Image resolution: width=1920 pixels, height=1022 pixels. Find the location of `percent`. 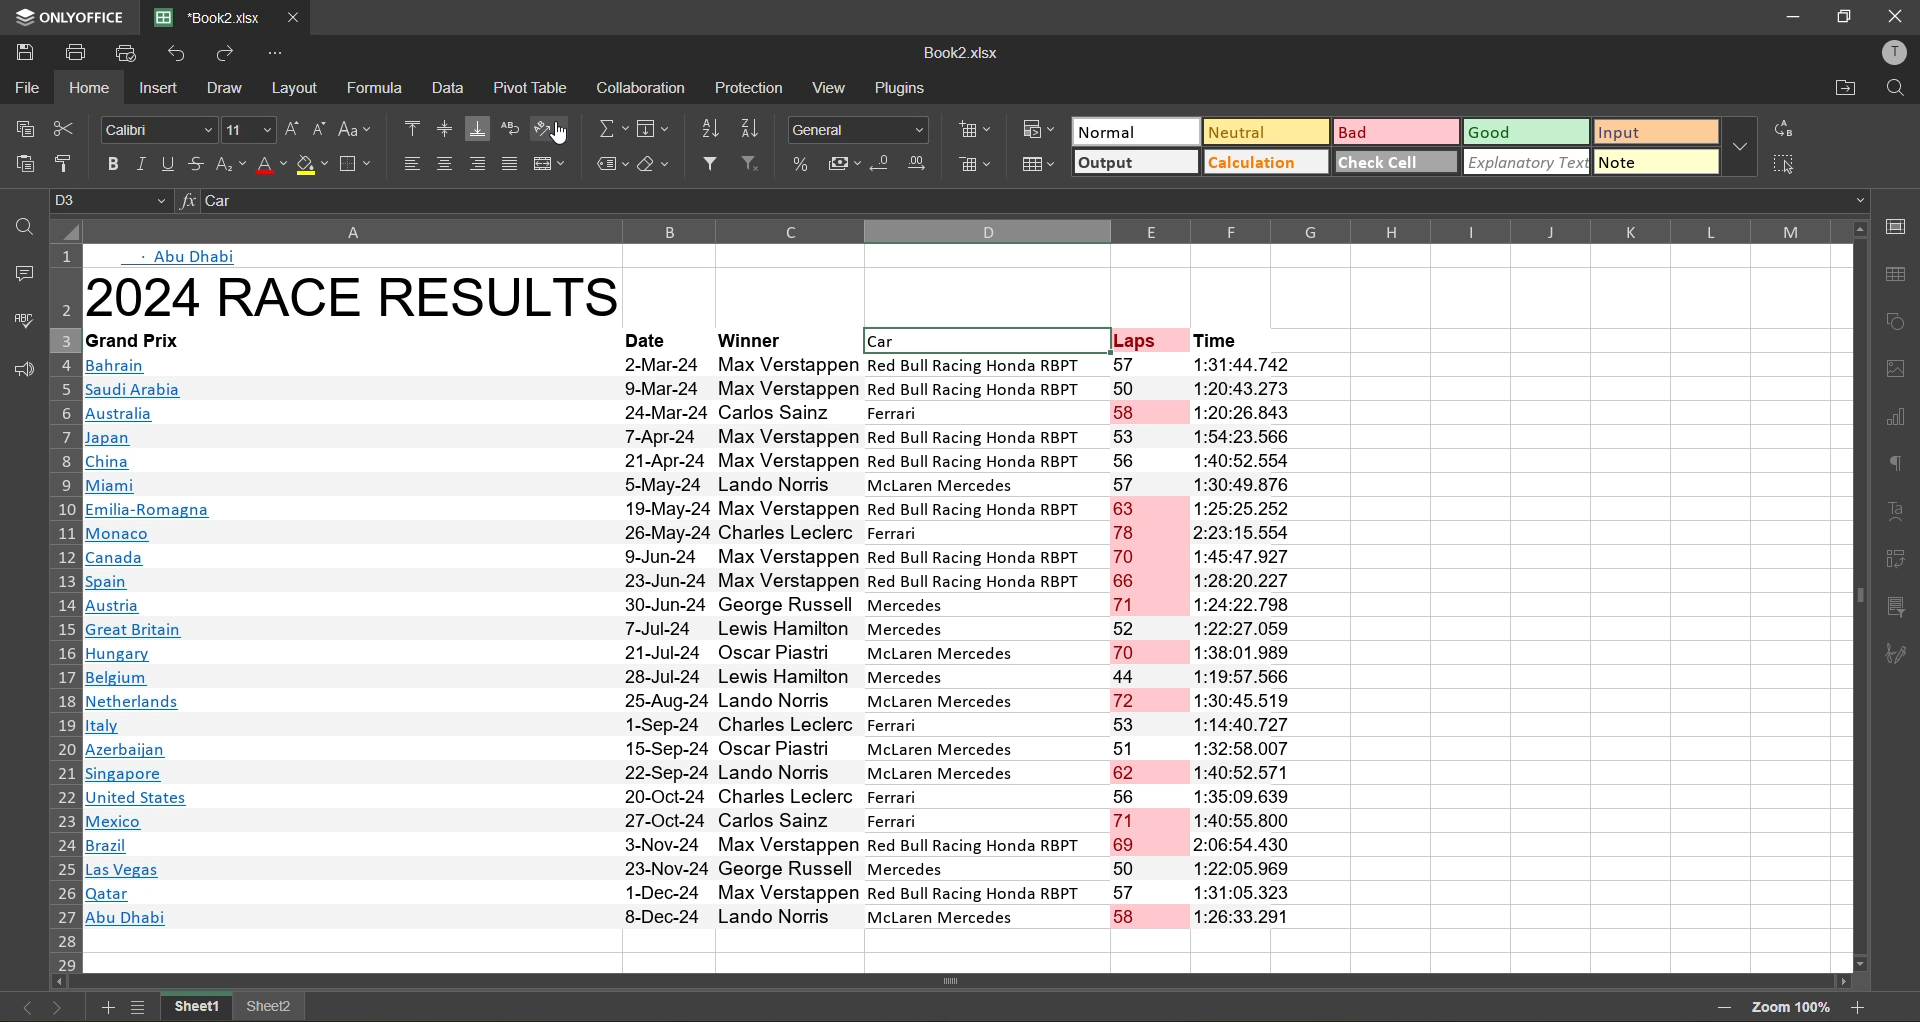

percent is located at coordinates (802, 163).